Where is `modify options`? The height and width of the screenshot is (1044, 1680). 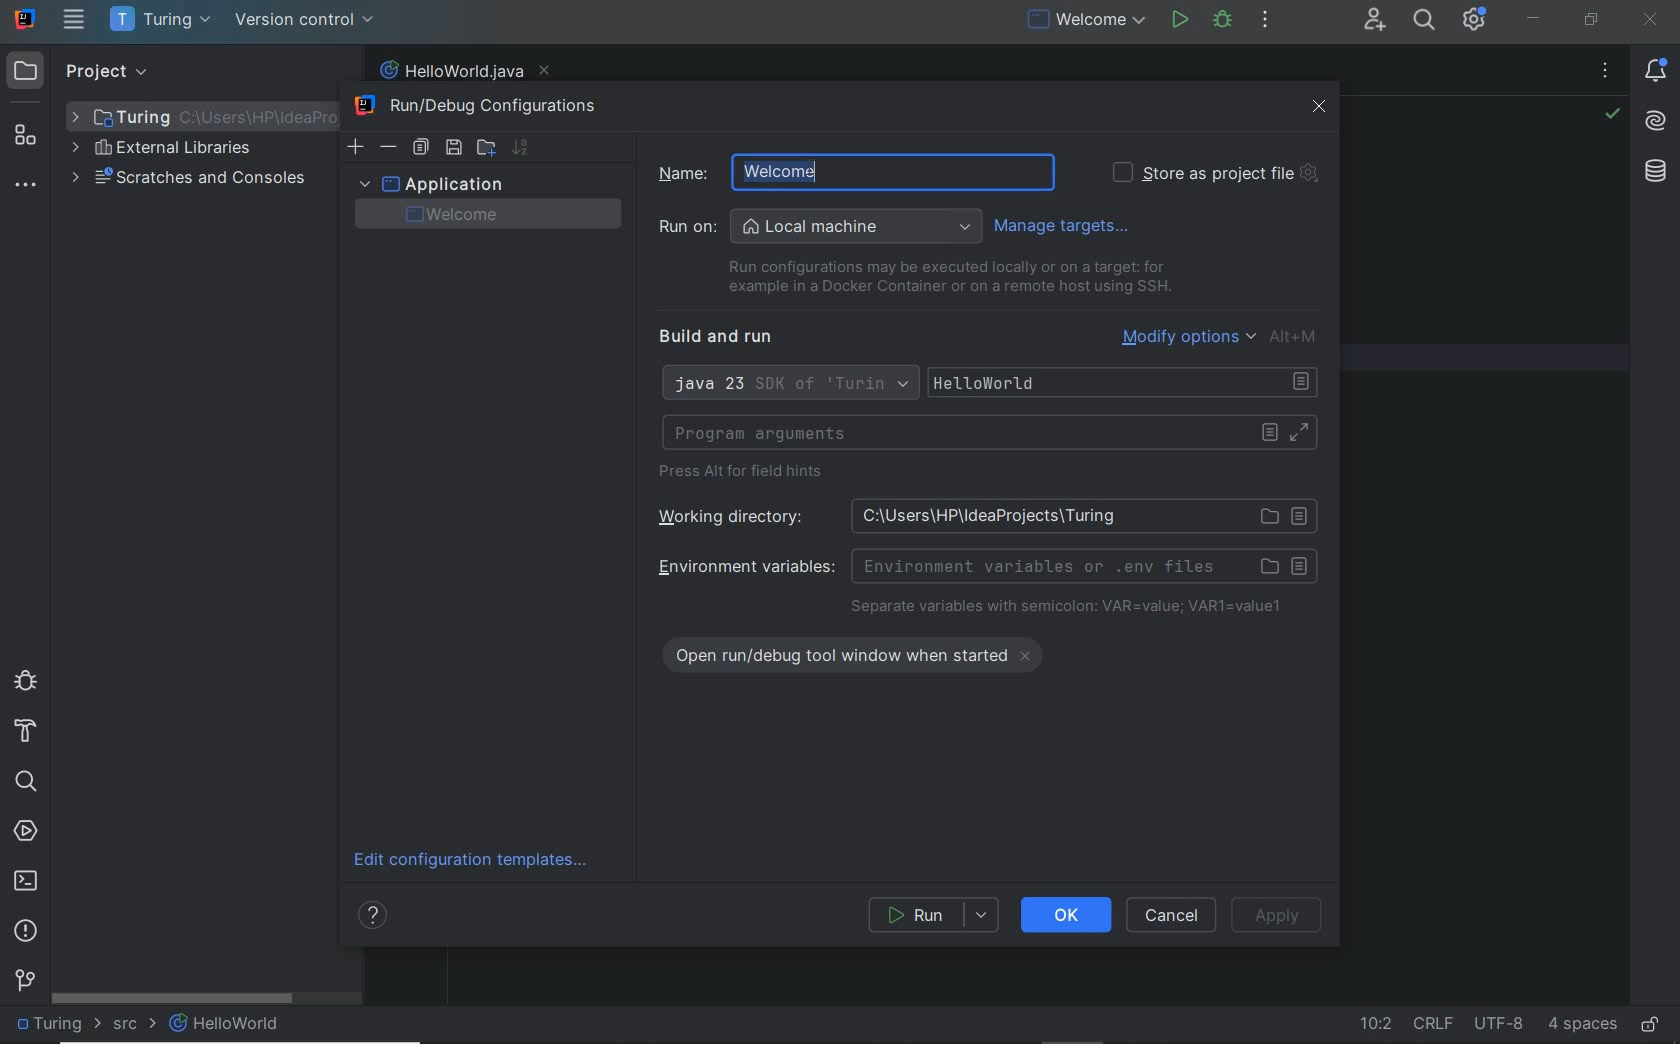
modify options is located at coordinates (1222, 336).